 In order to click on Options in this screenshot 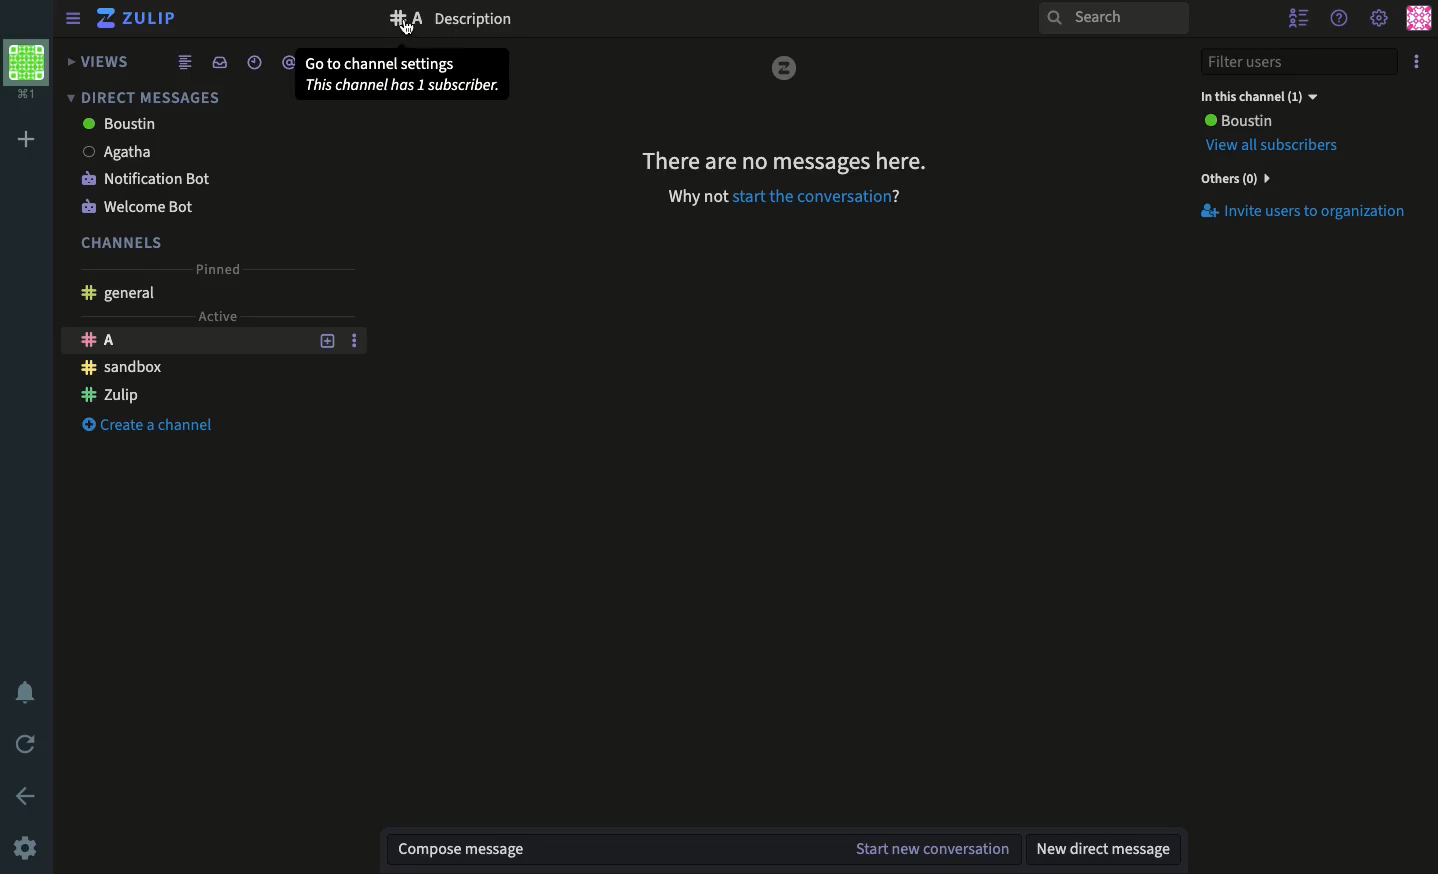, I will do `click(1418, 62)`.